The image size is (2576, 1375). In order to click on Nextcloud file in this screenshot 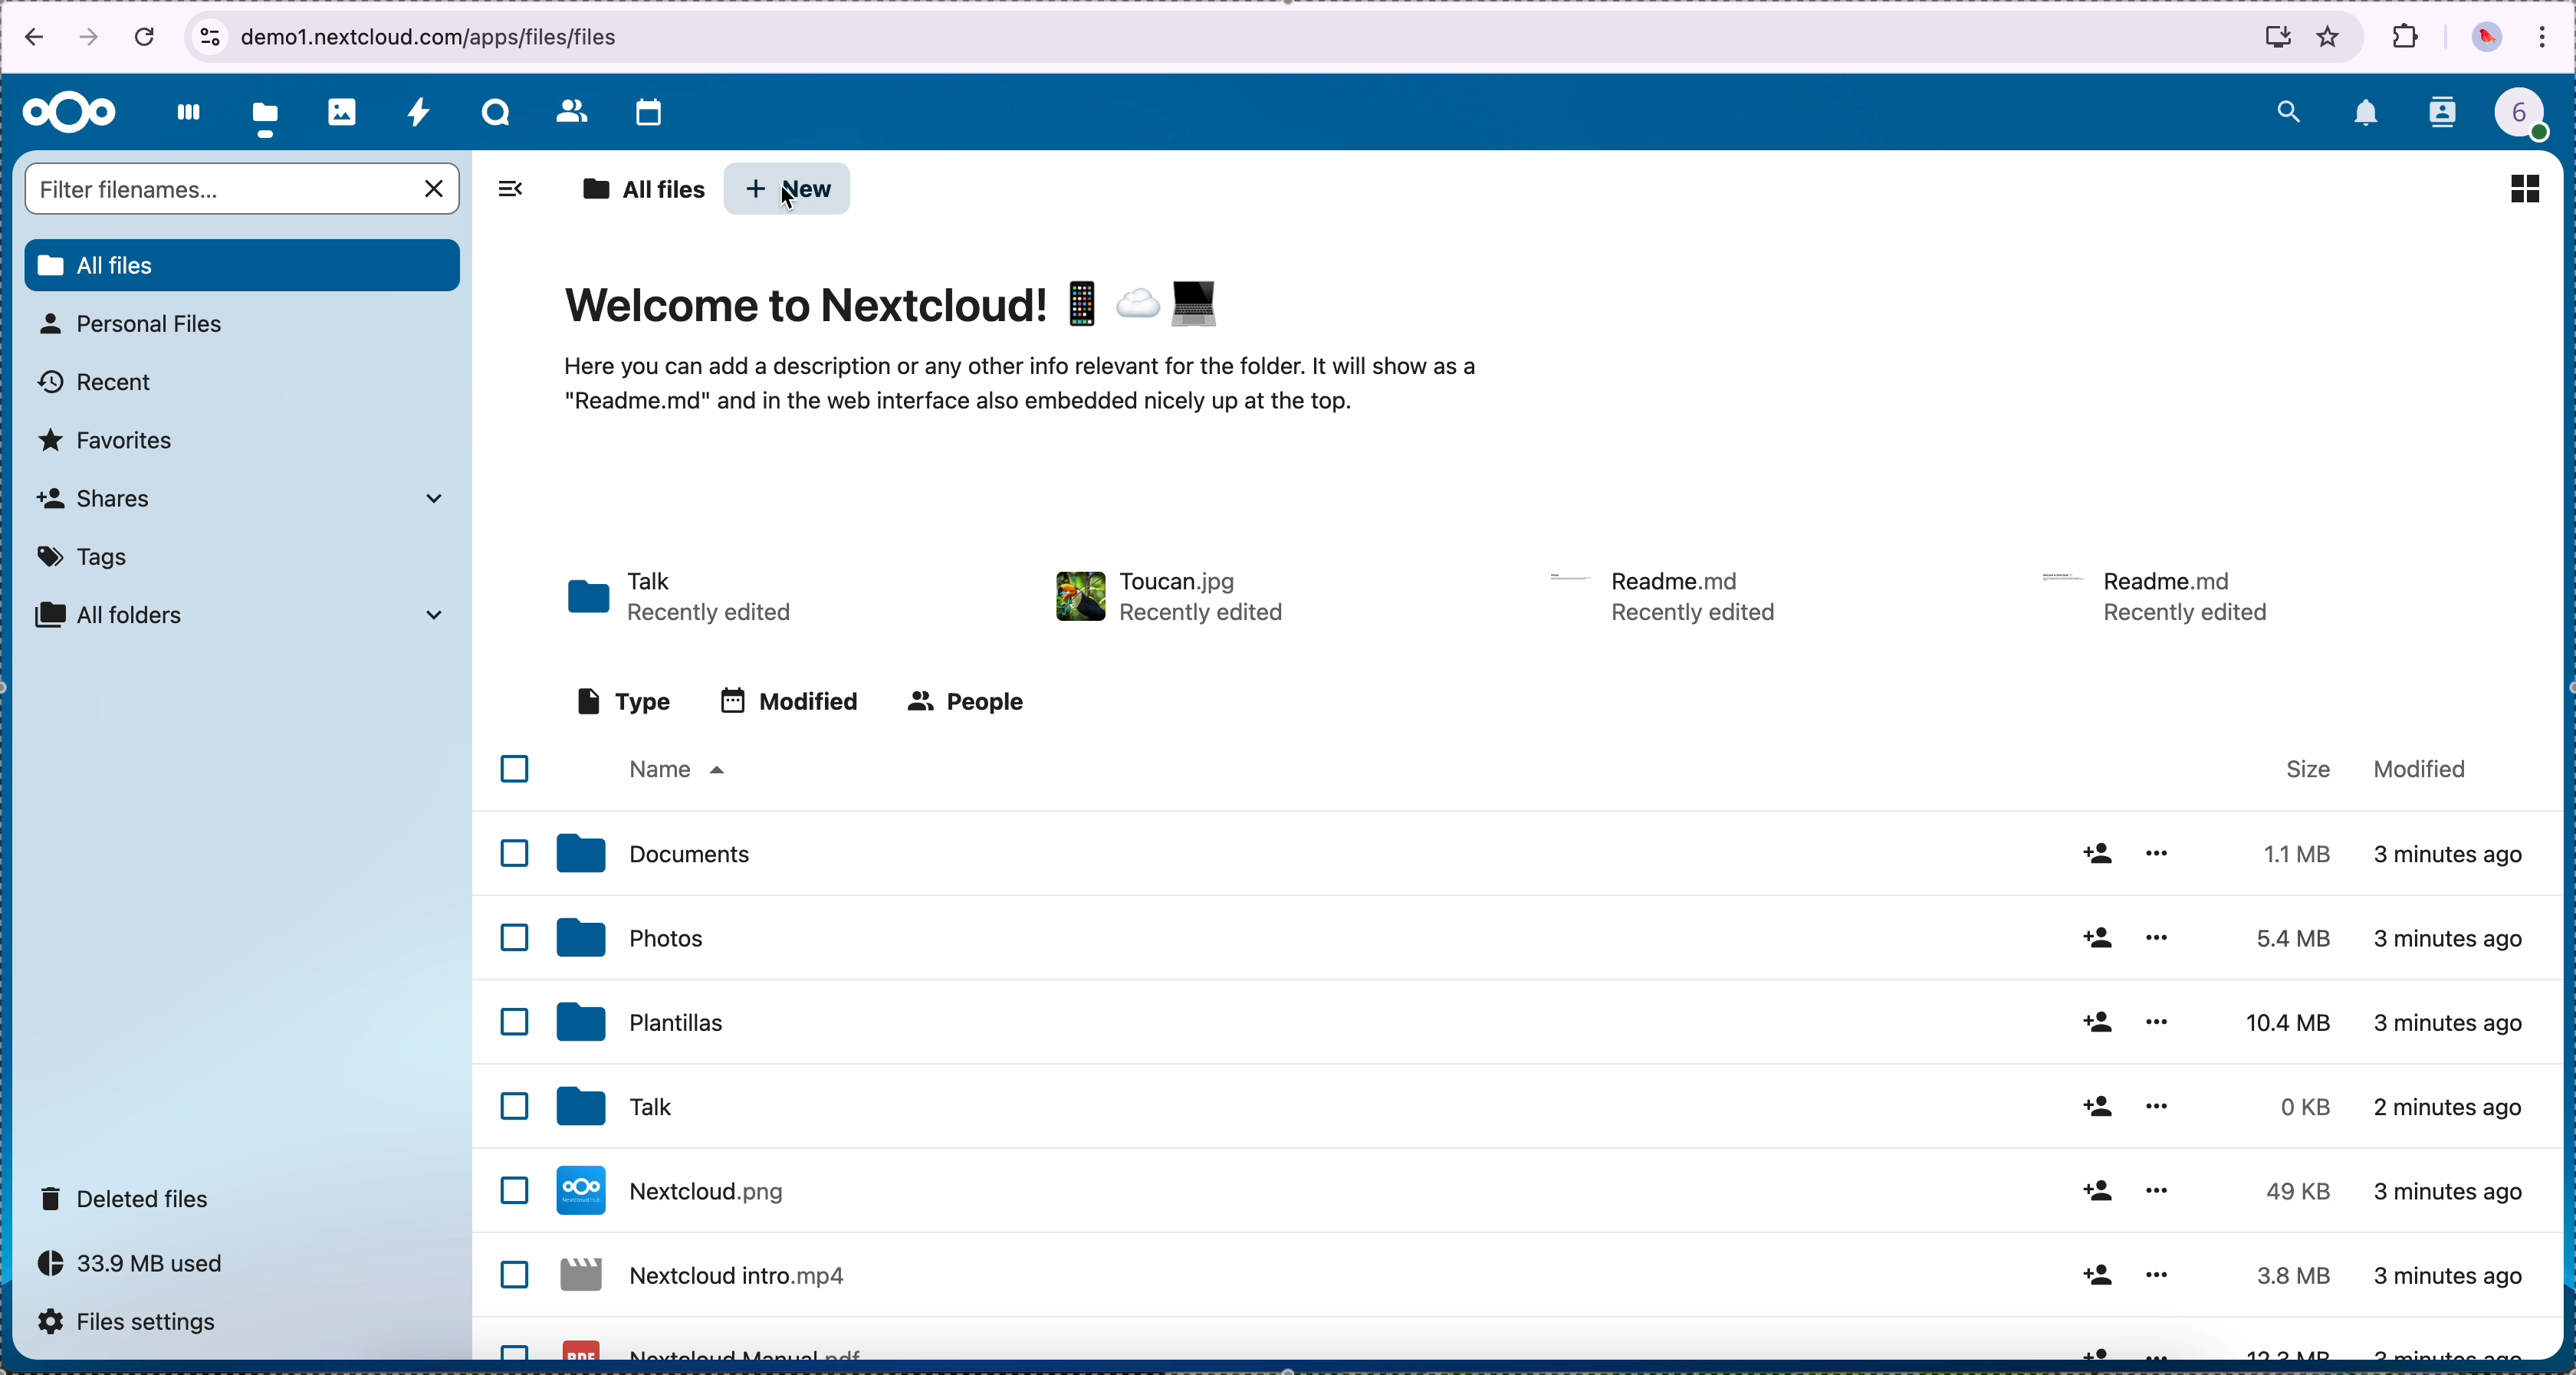, I will do `click(707, 1282)`.